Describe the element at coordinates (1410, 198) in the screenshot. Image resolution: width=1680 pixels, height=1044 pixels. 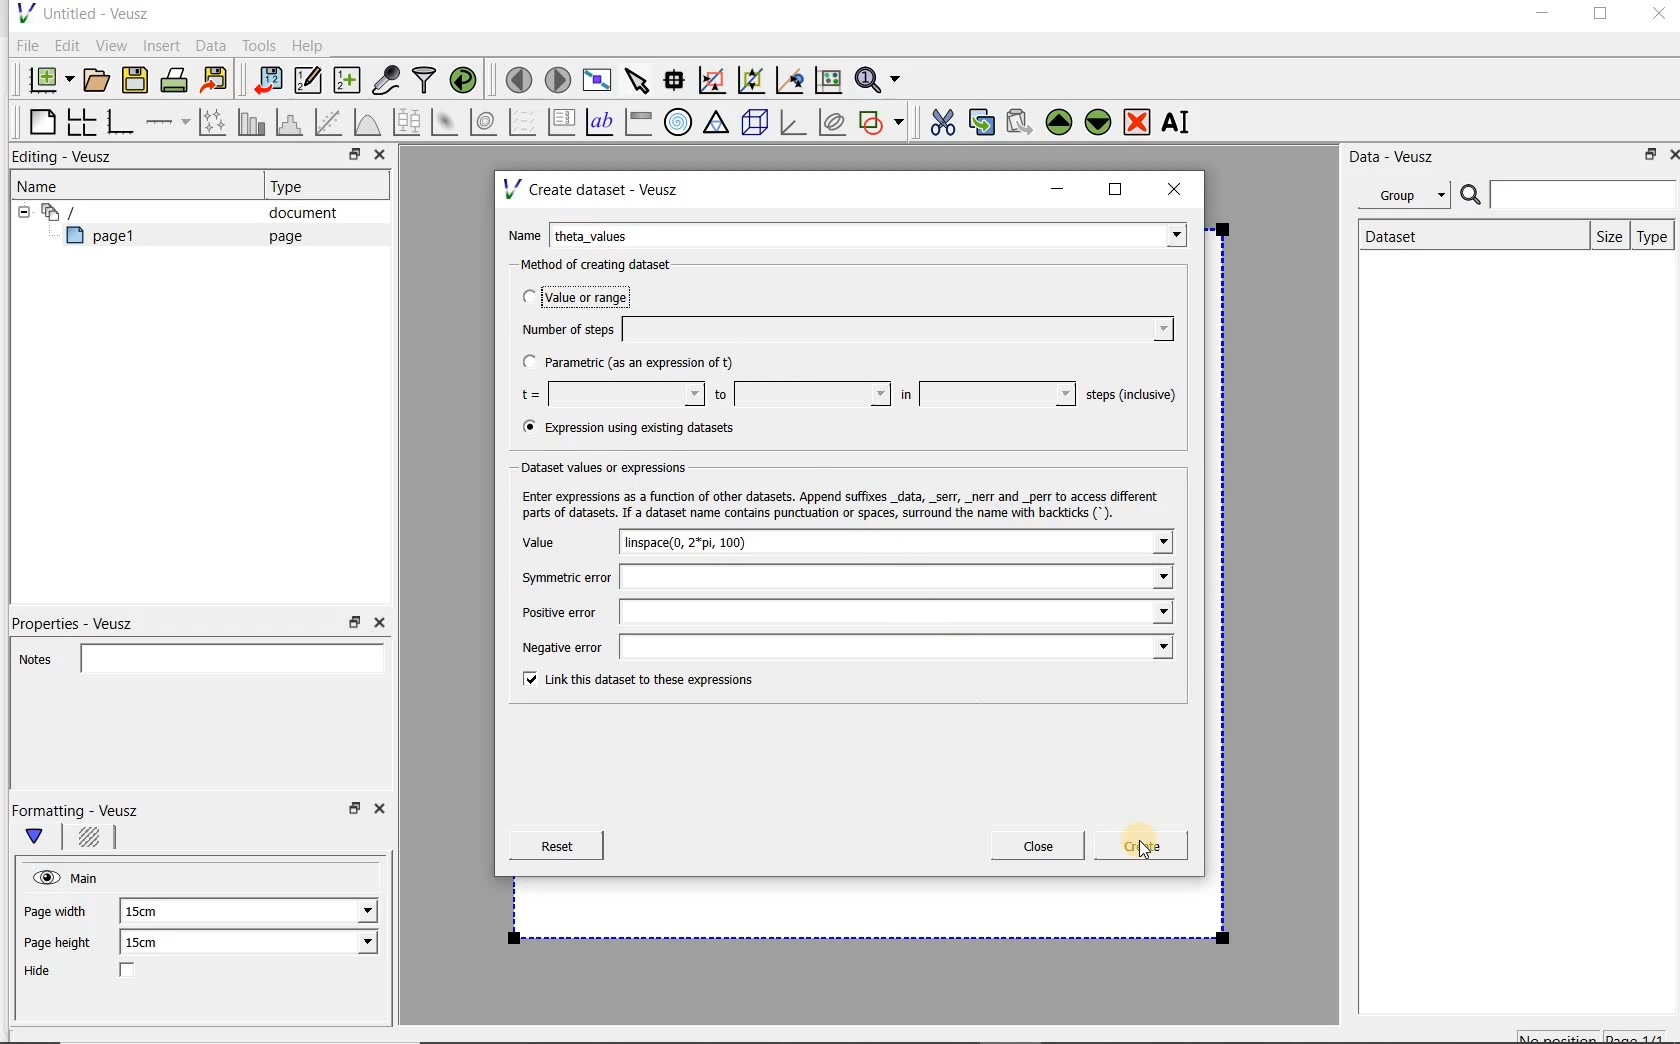
I see `Group` at that location.